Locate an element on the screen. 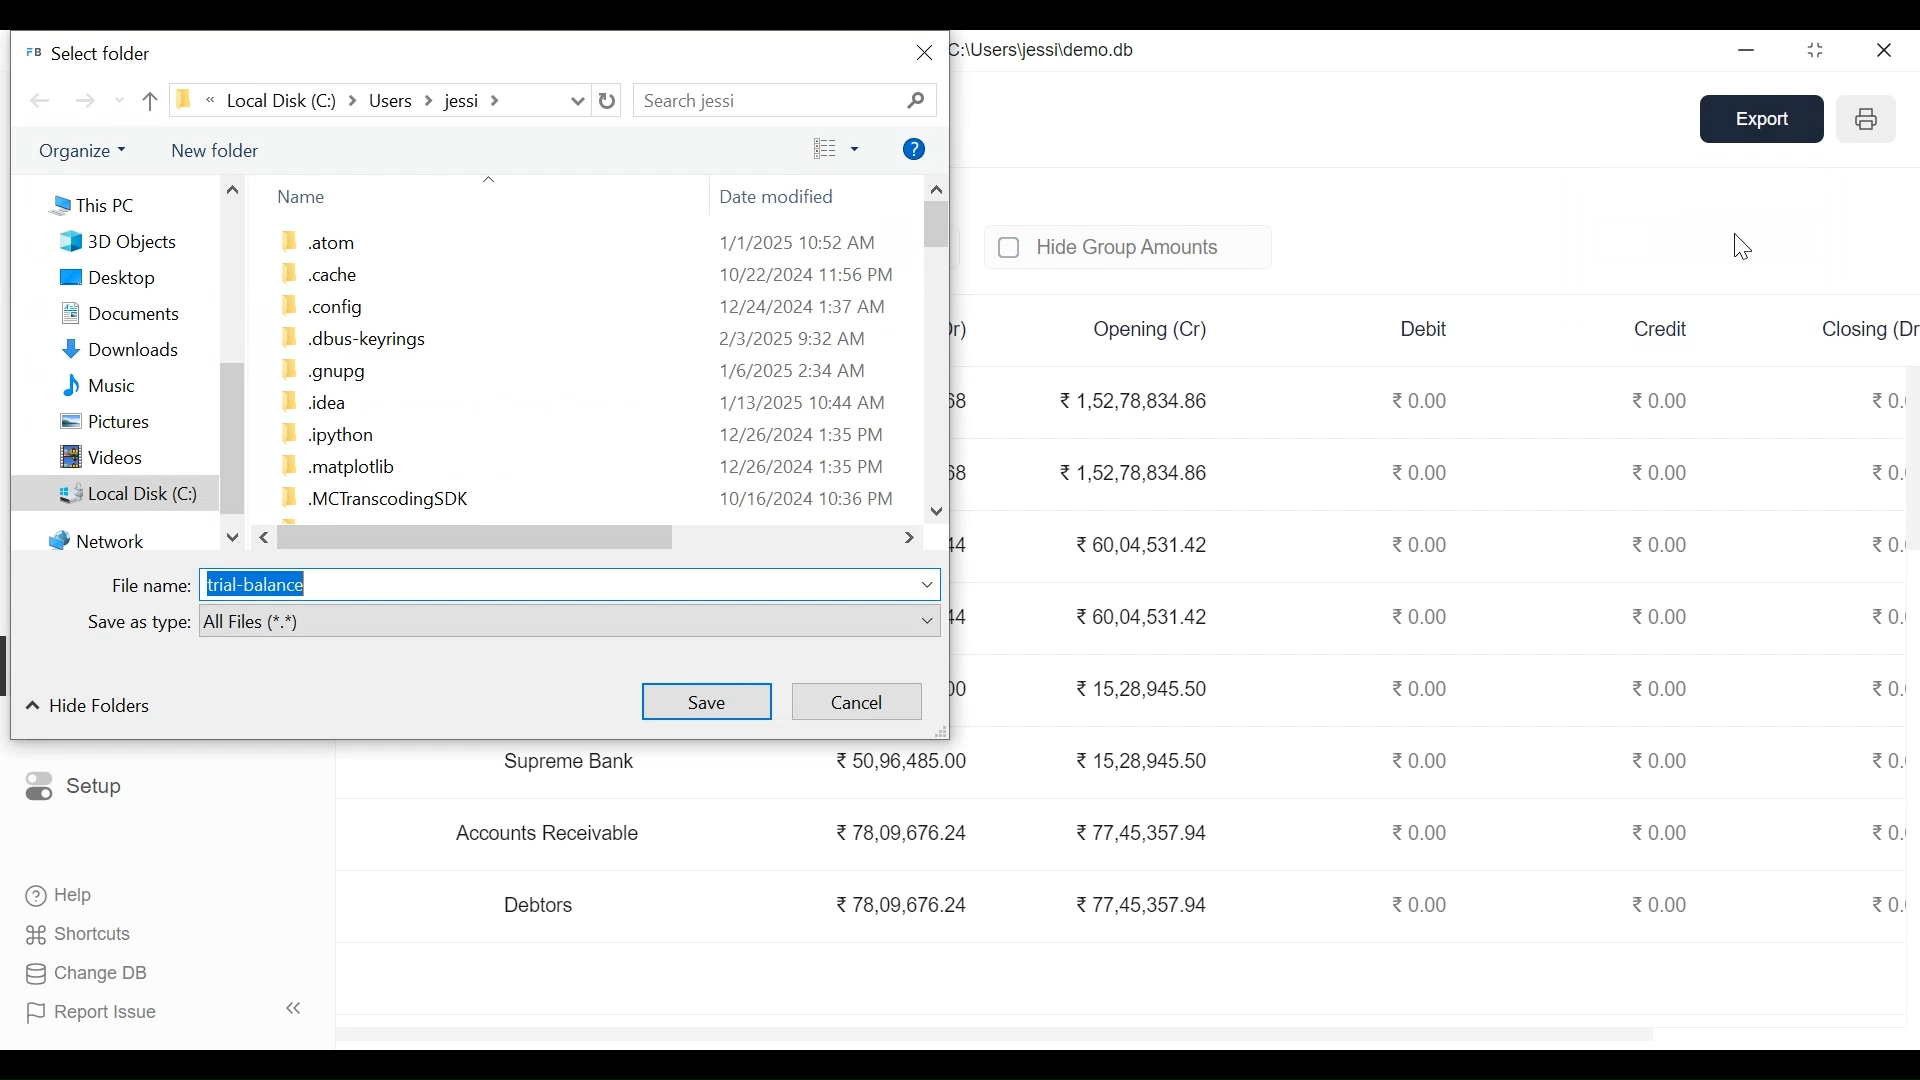  0.00 is located at coordinates (1662, 615).